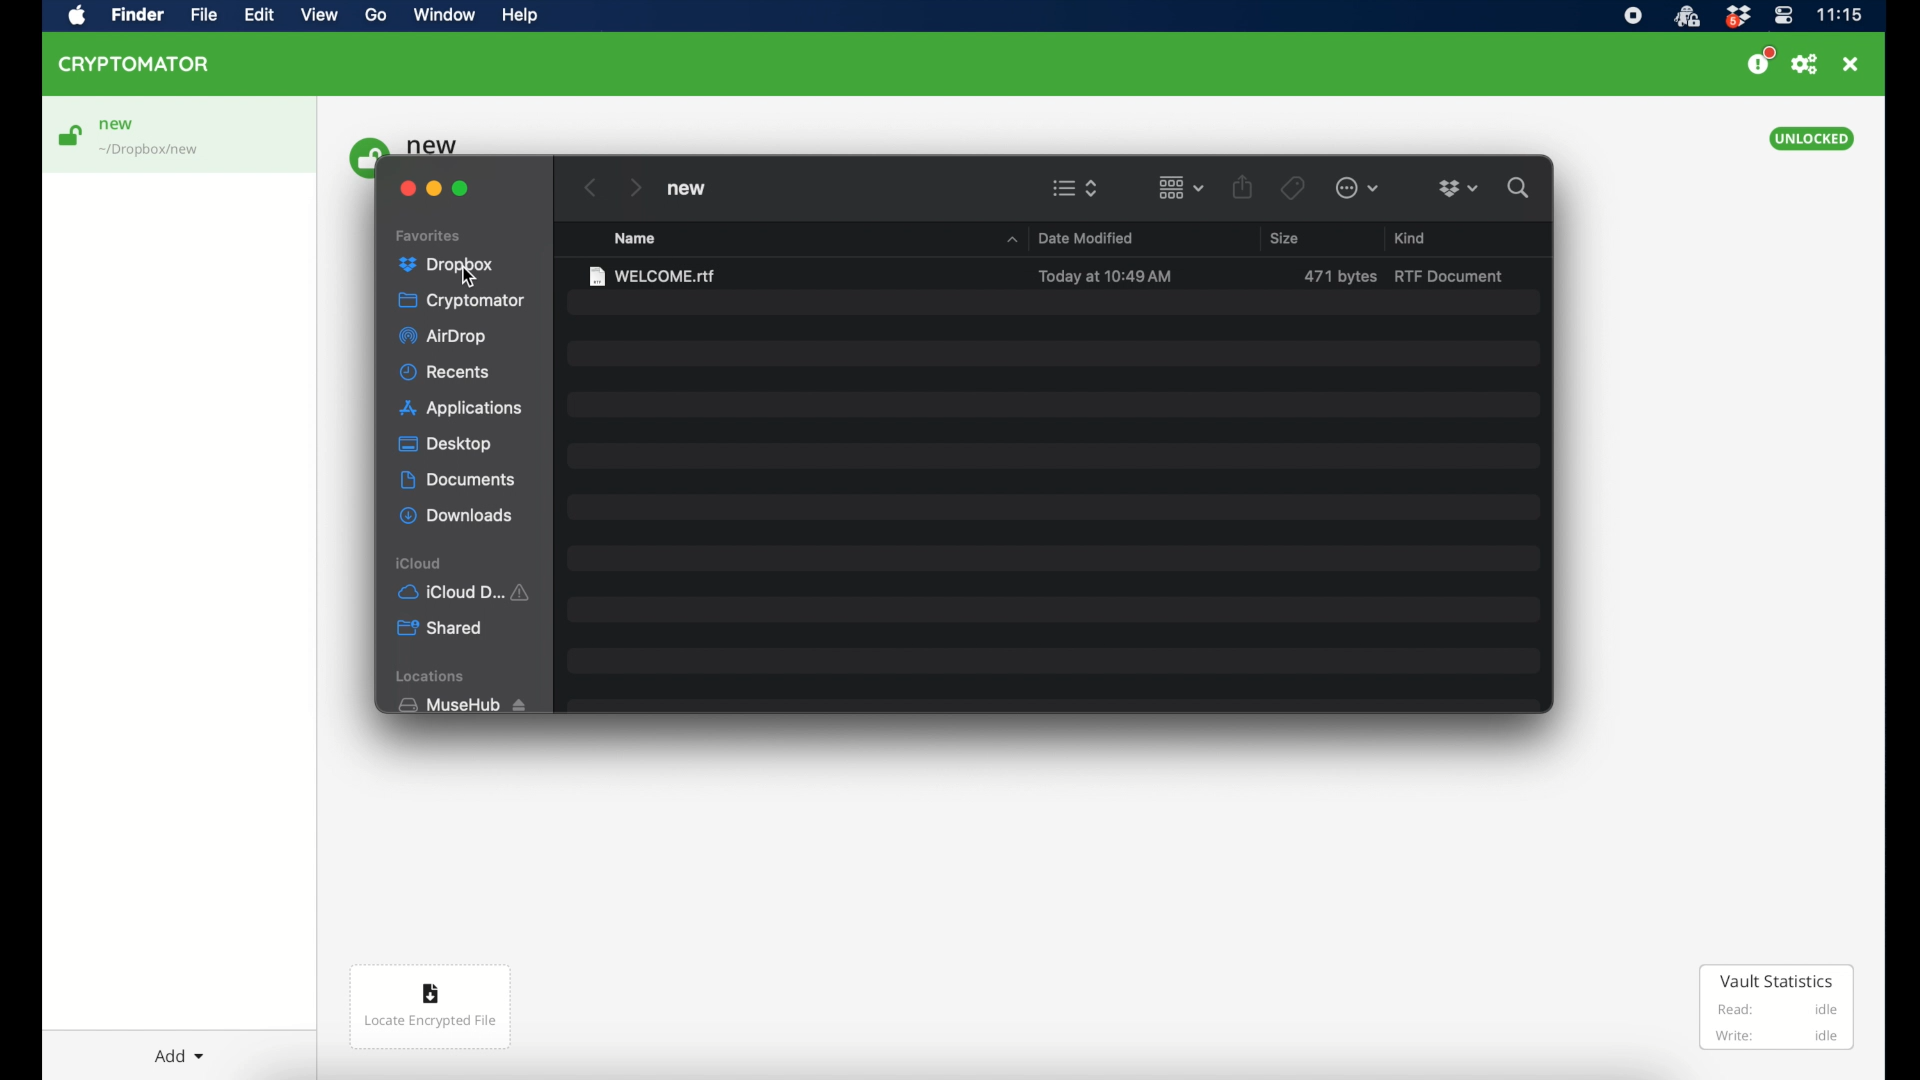 The width and height of the screenshot is (1920, 1080). What do you see at coordinates (1686, 17) in the screenshot?
I see `cryptomatoricon` at bounding box center [1686, 17].